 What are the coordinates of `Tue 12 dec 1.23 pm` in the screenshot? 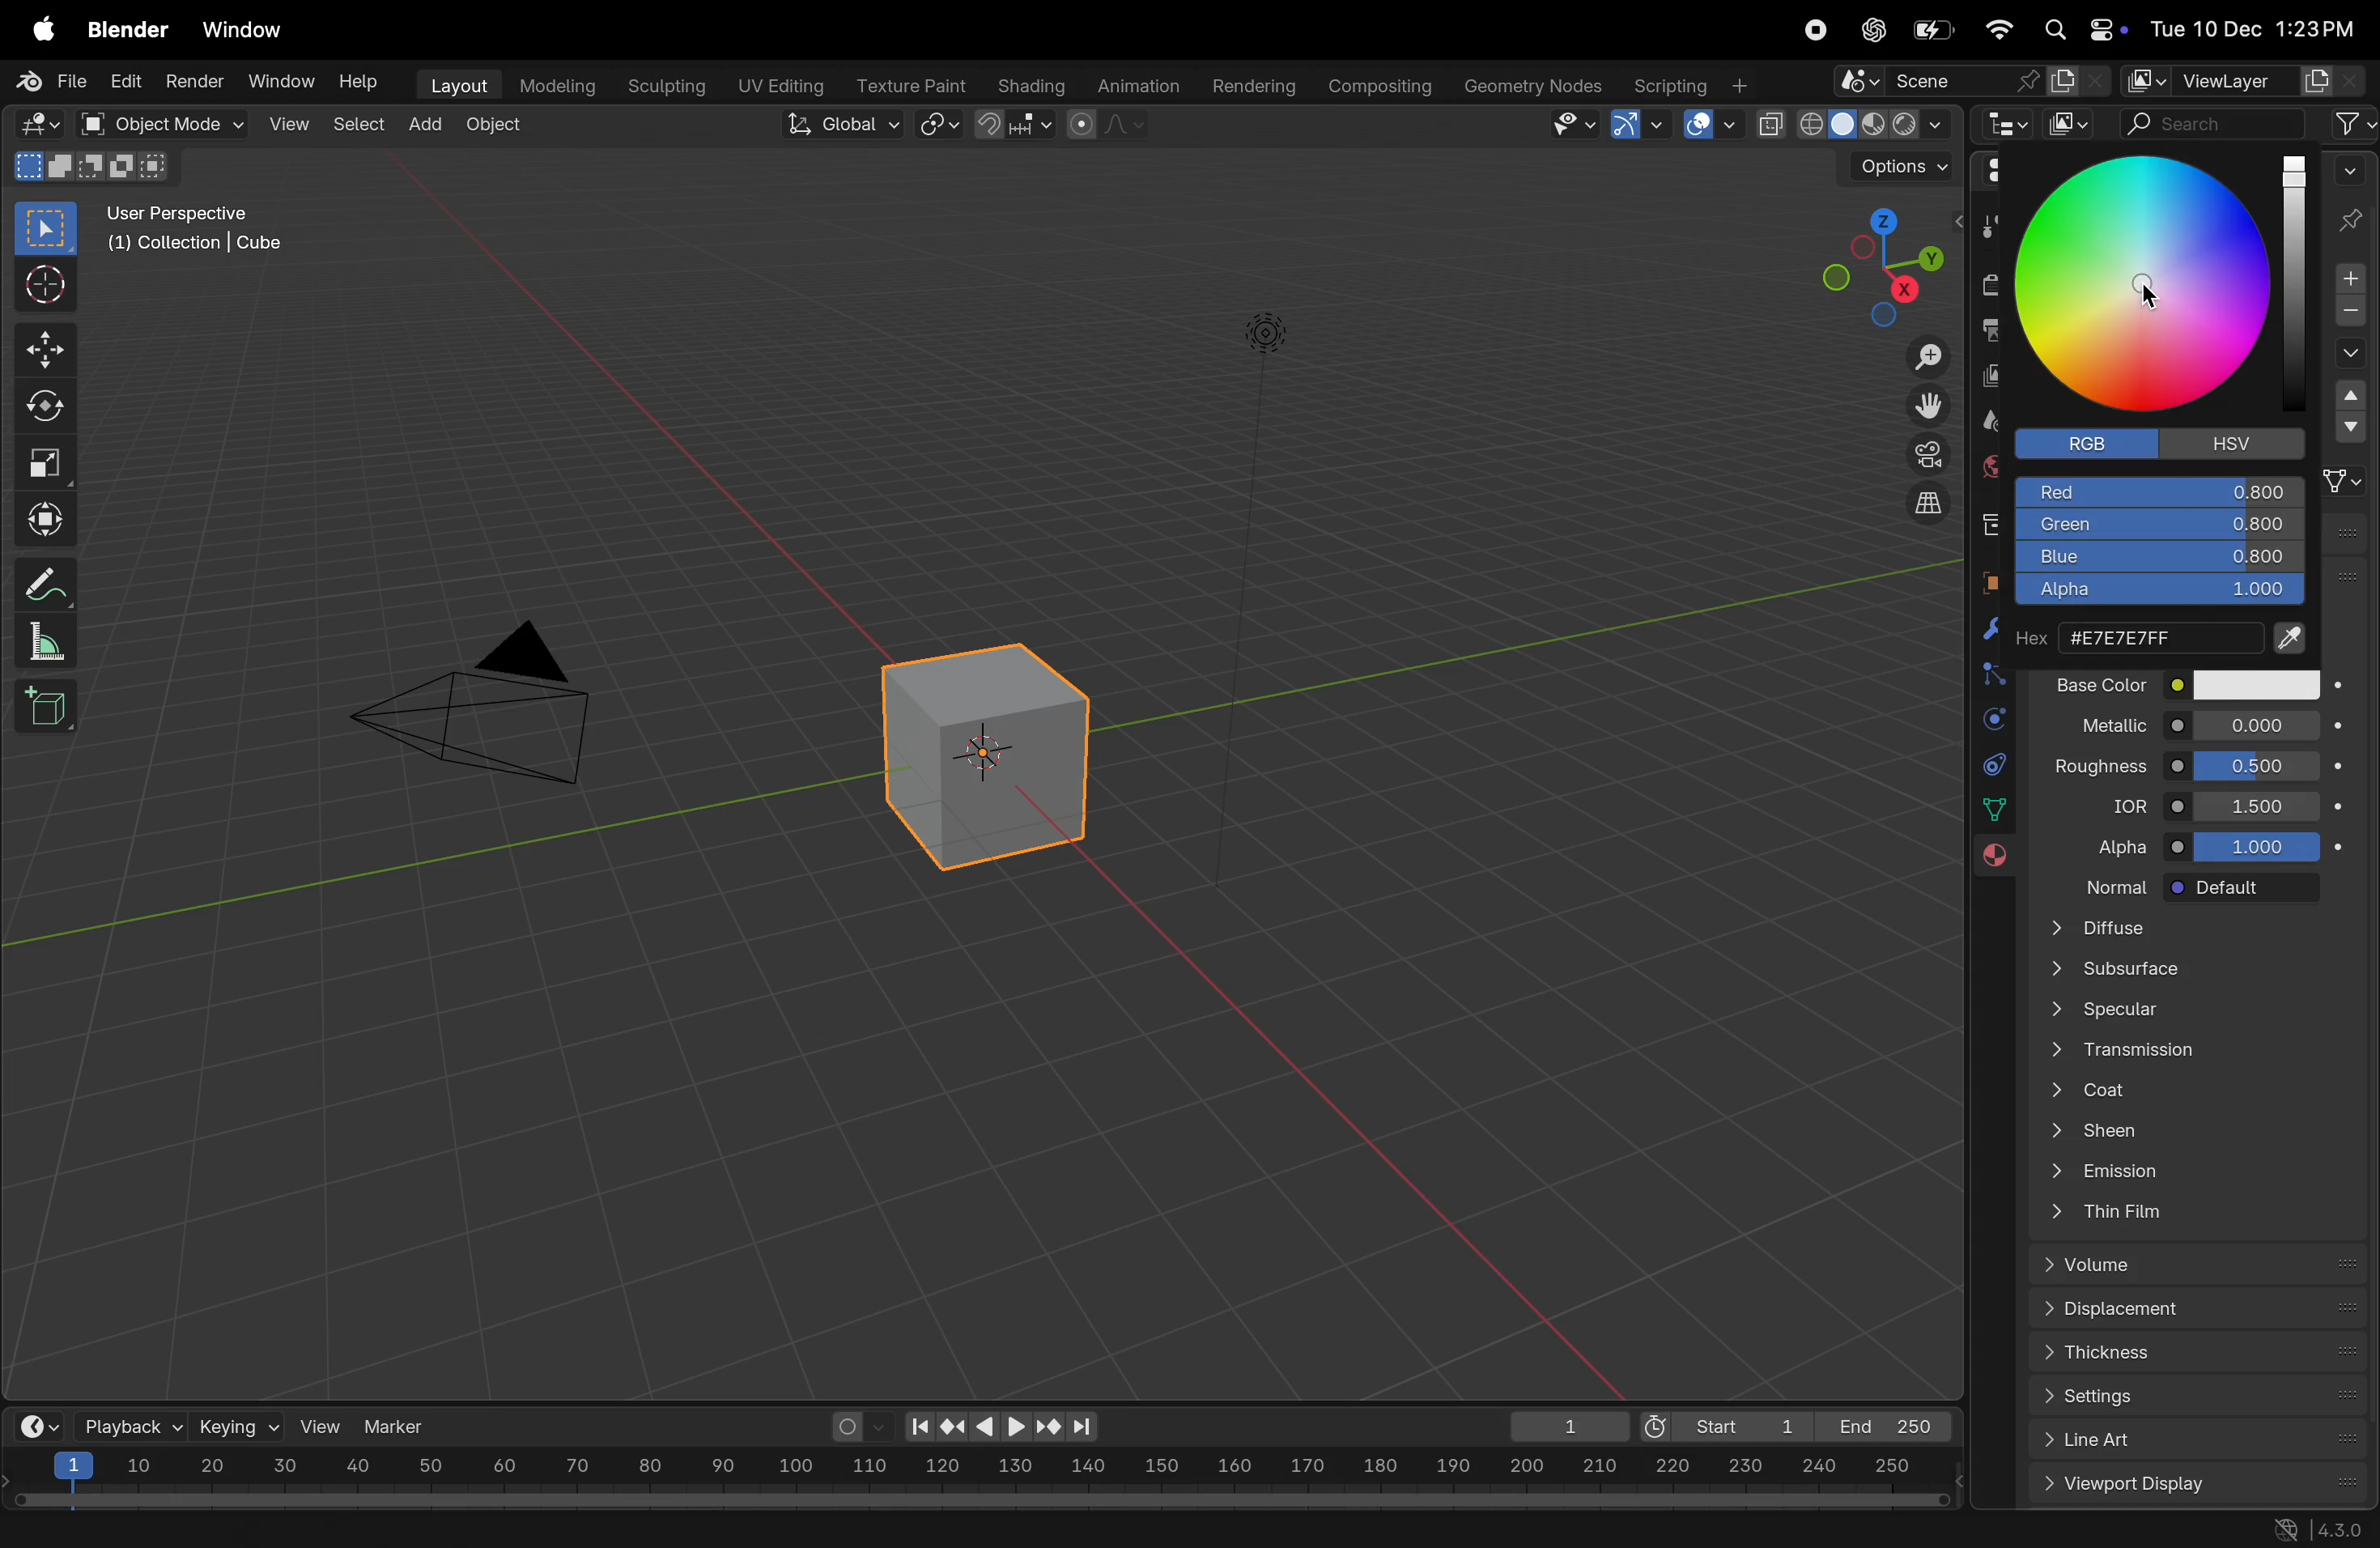 It's located at (2250, 29).